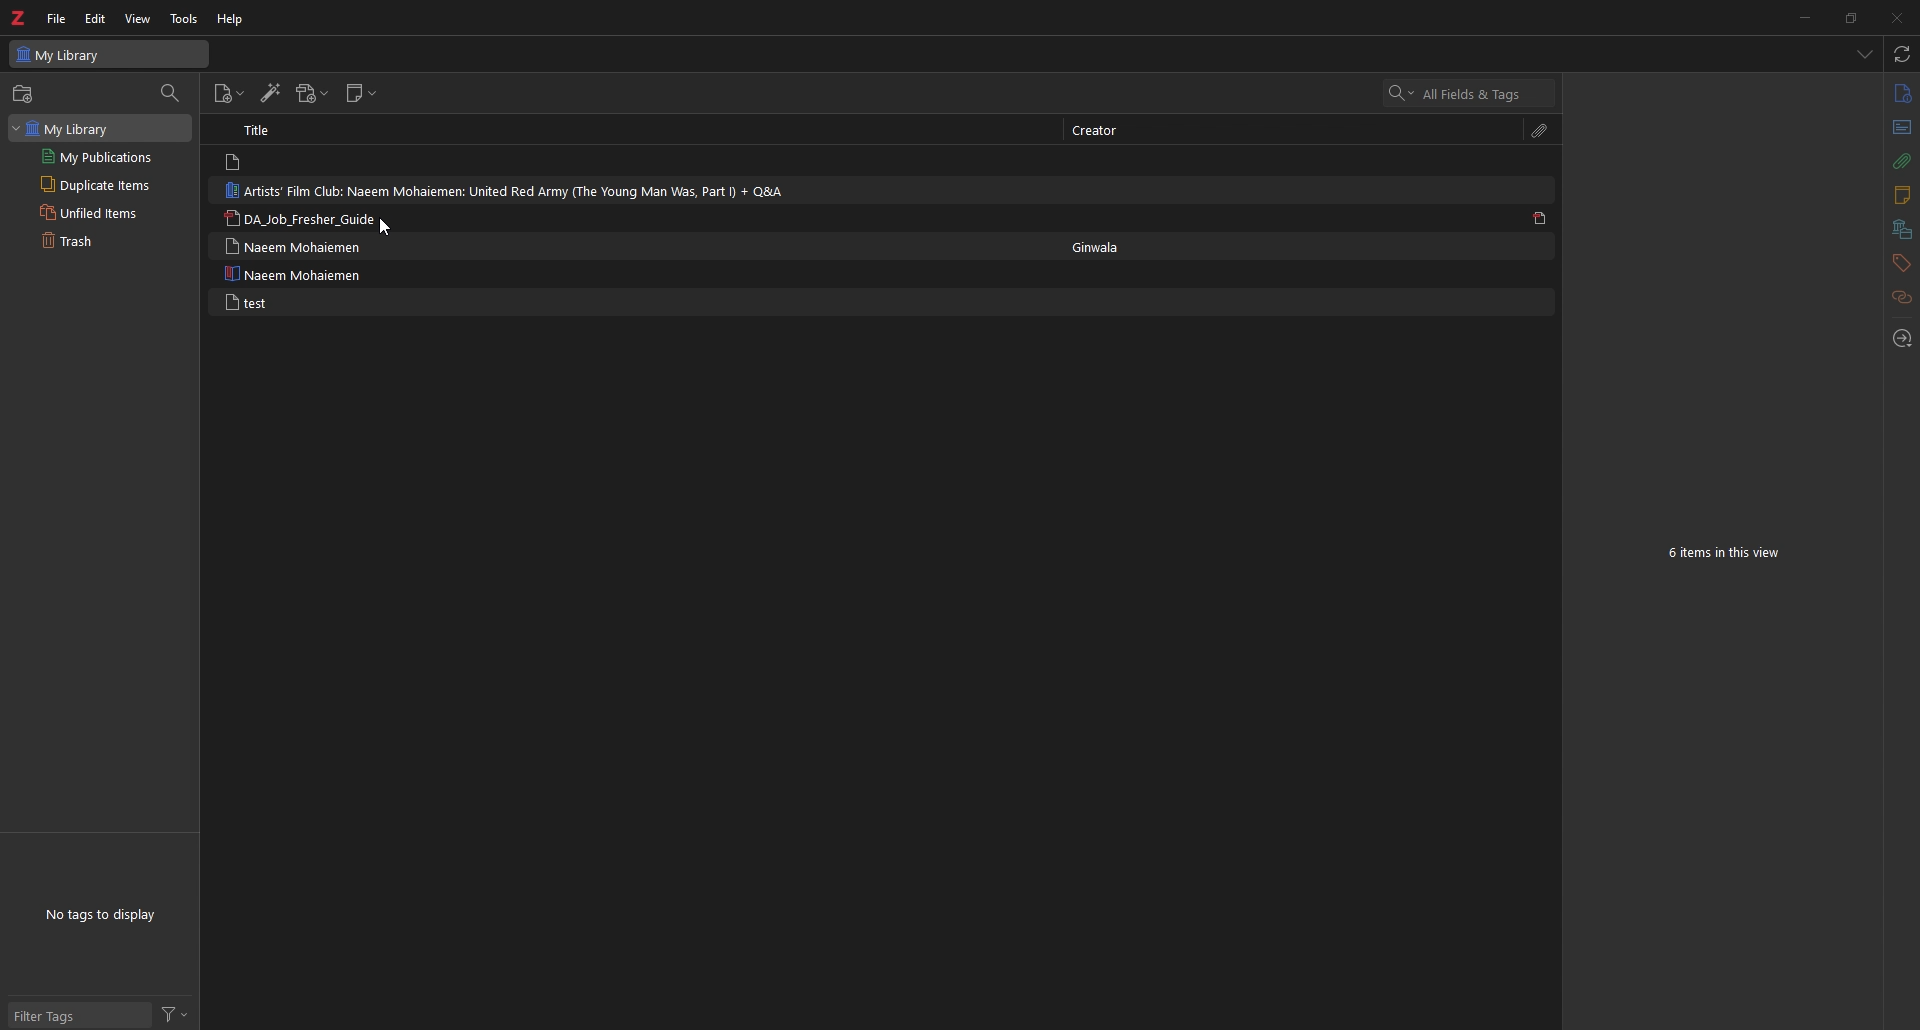 The width and height of the screenshot is (1920, 1030). What do you see at coordinates (23, 94) in the screenshot?
I see `new collection` at bounding box center [23, 94].